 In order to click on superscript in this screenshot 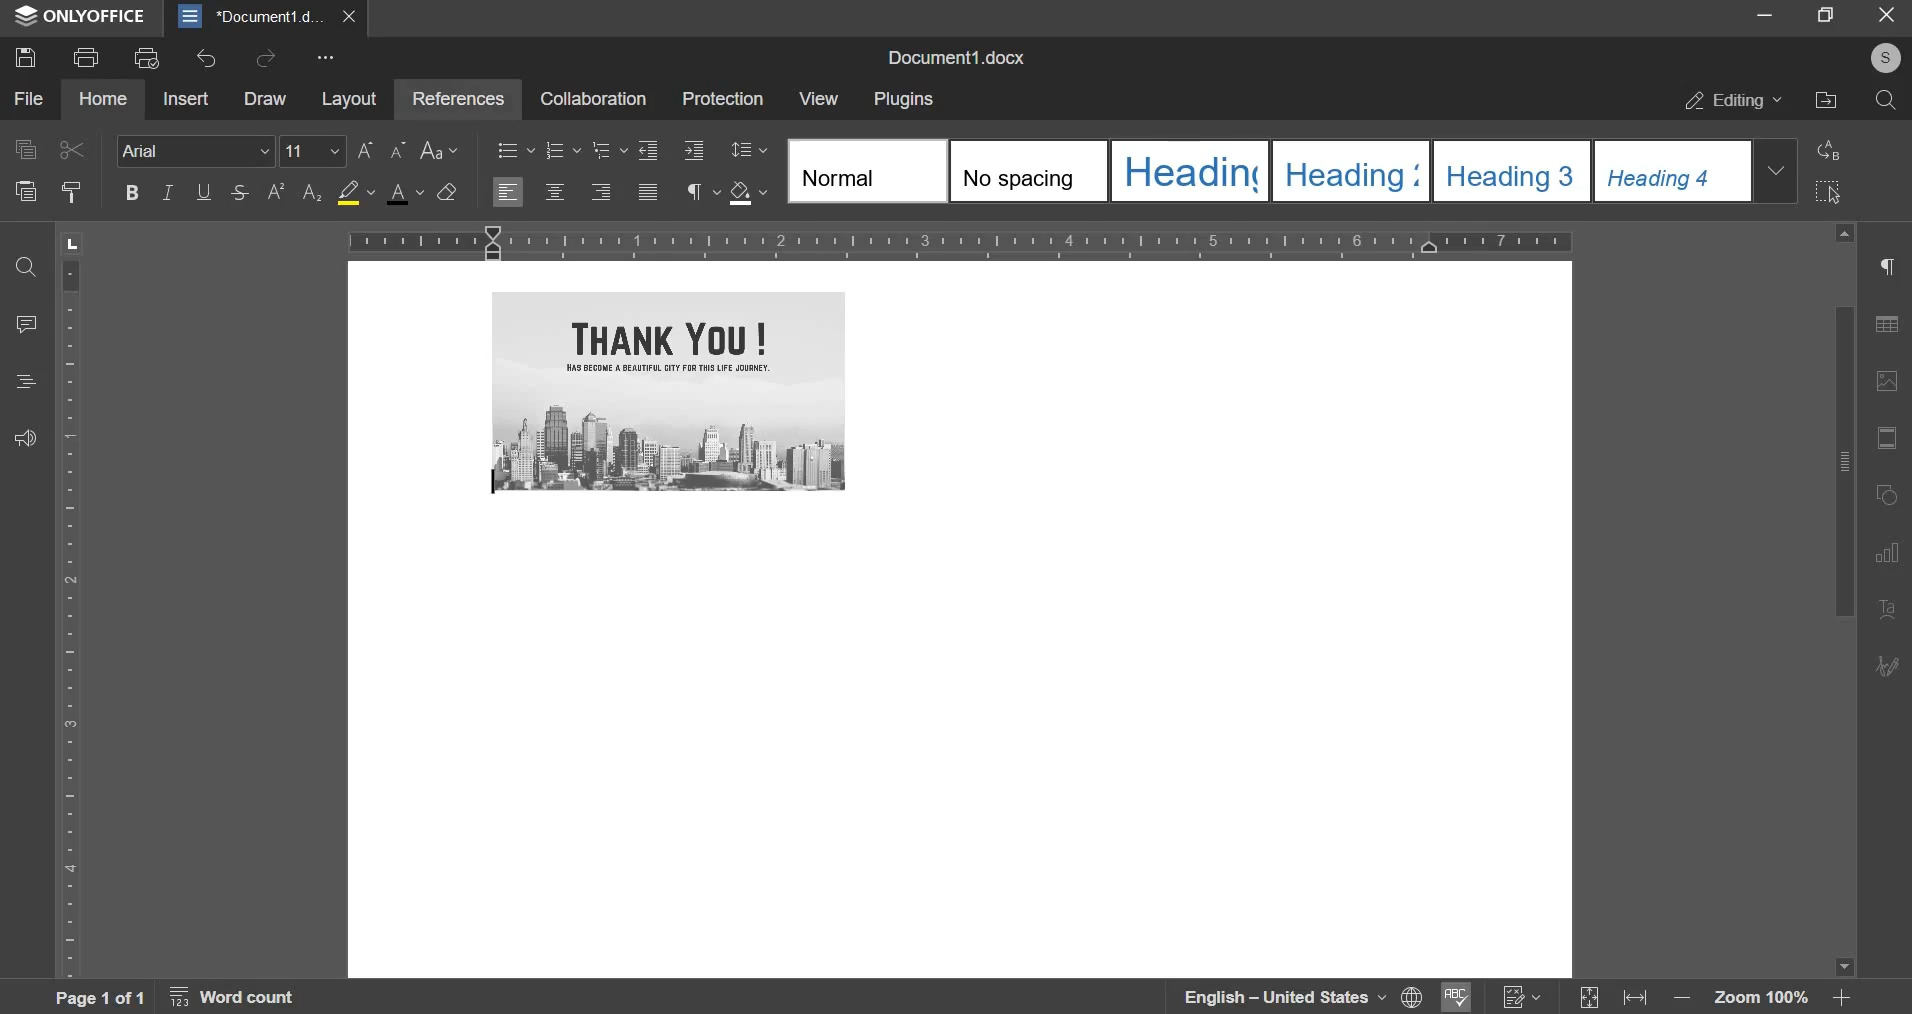, I will do `click(277, 191)`.